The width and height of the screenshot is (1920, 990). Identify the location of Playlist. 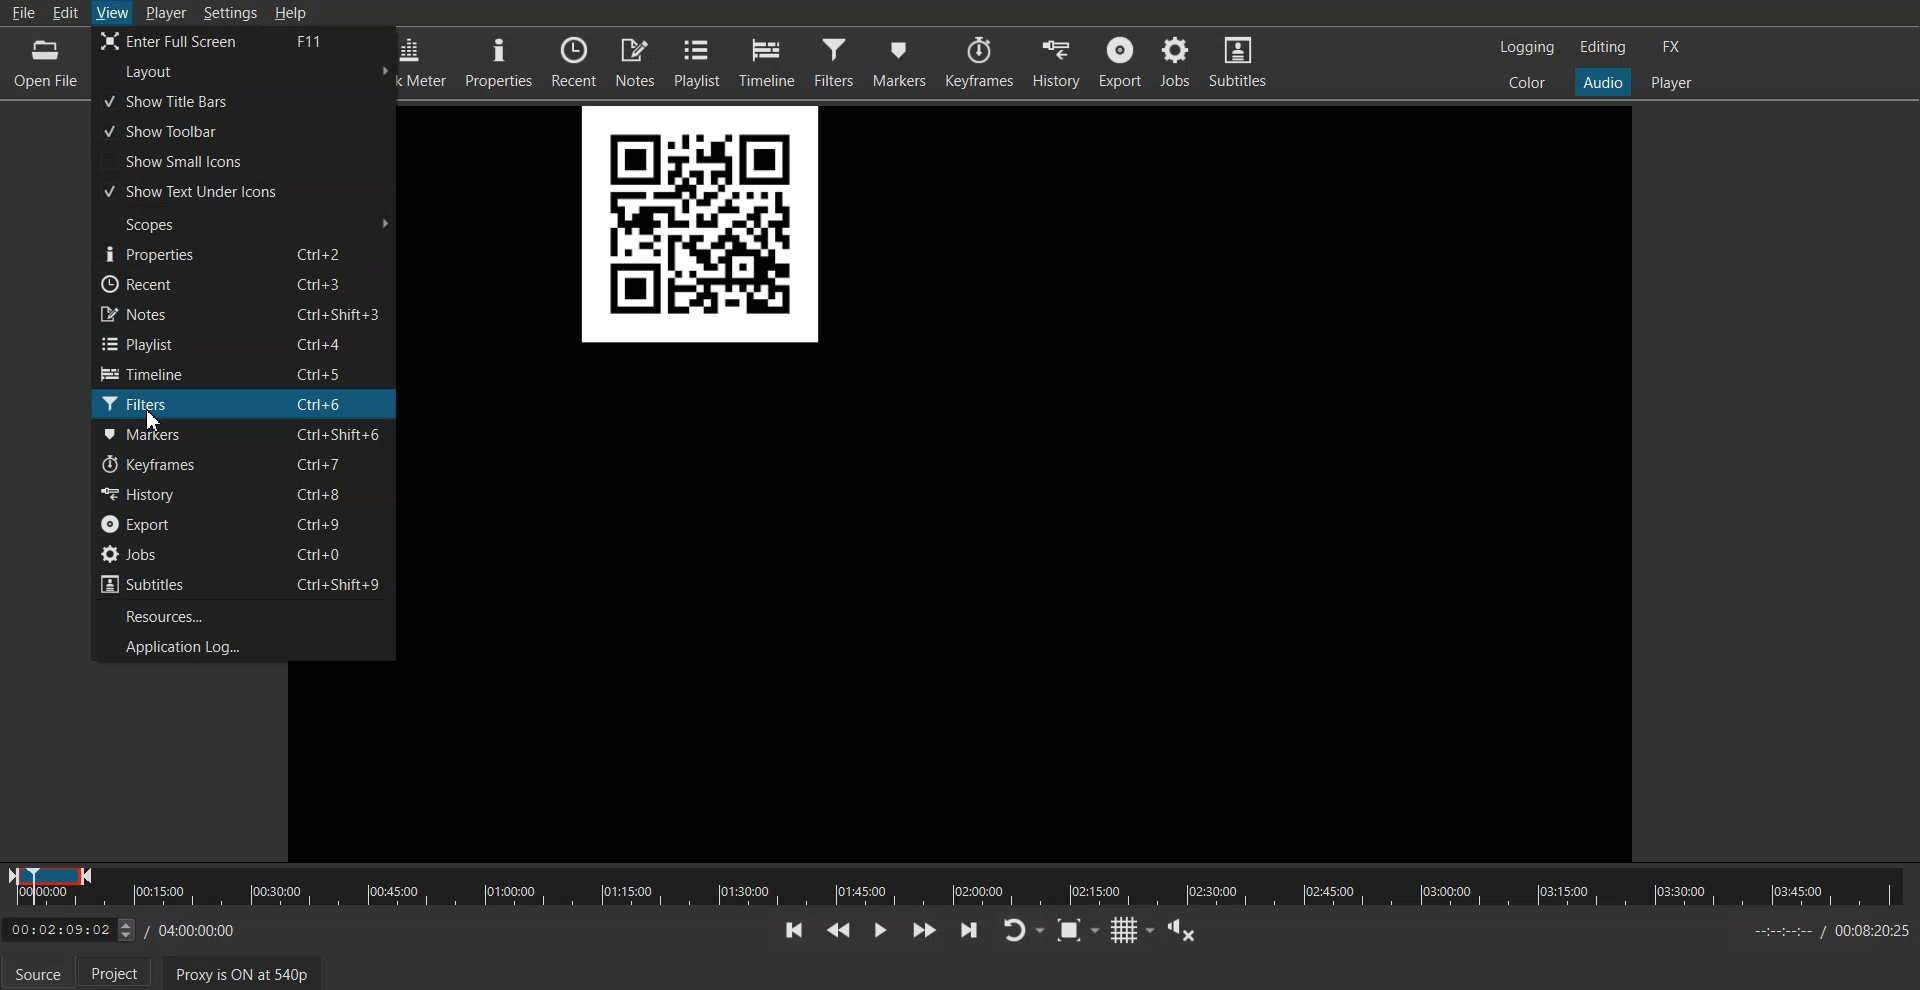
(243, 343).